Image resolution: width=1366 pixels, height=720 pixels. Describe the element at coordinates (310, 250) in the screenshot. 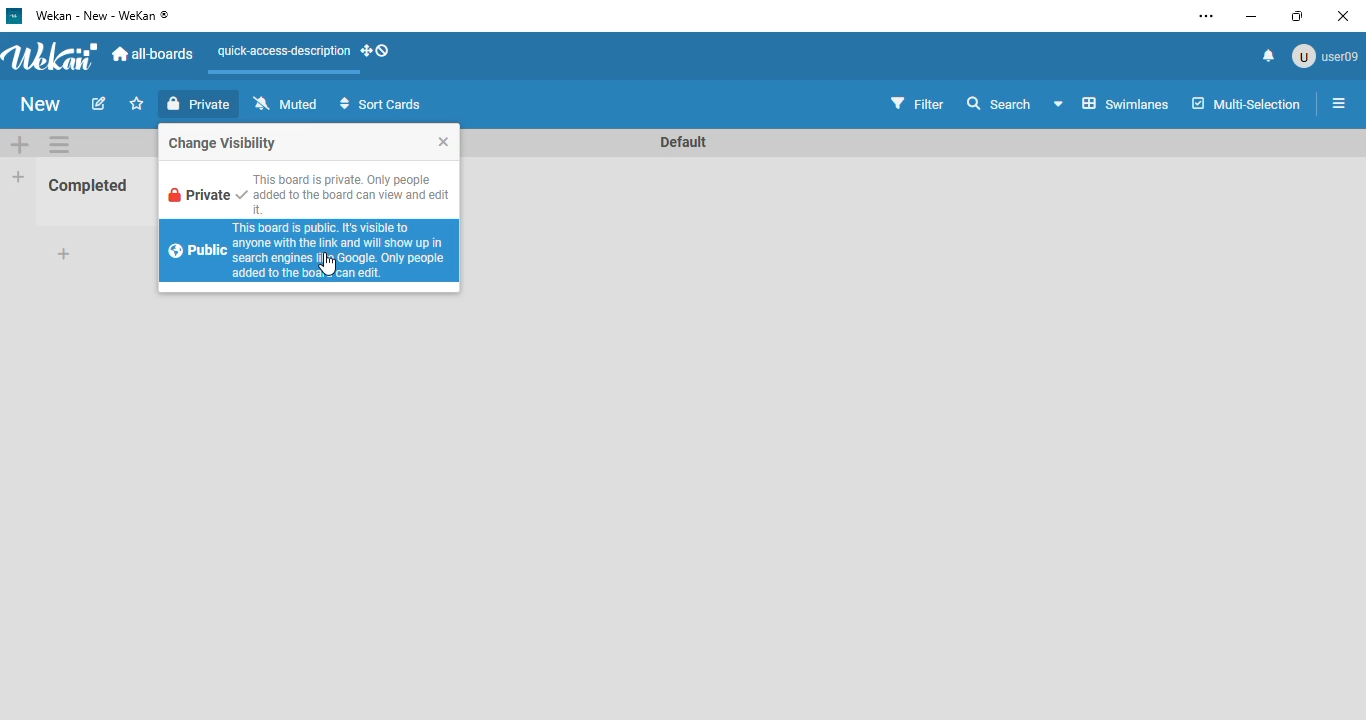

I see `this board is public. it's visible to anyone with the link and will show up in search engines like google. only people added to the board can edit.` at that location.